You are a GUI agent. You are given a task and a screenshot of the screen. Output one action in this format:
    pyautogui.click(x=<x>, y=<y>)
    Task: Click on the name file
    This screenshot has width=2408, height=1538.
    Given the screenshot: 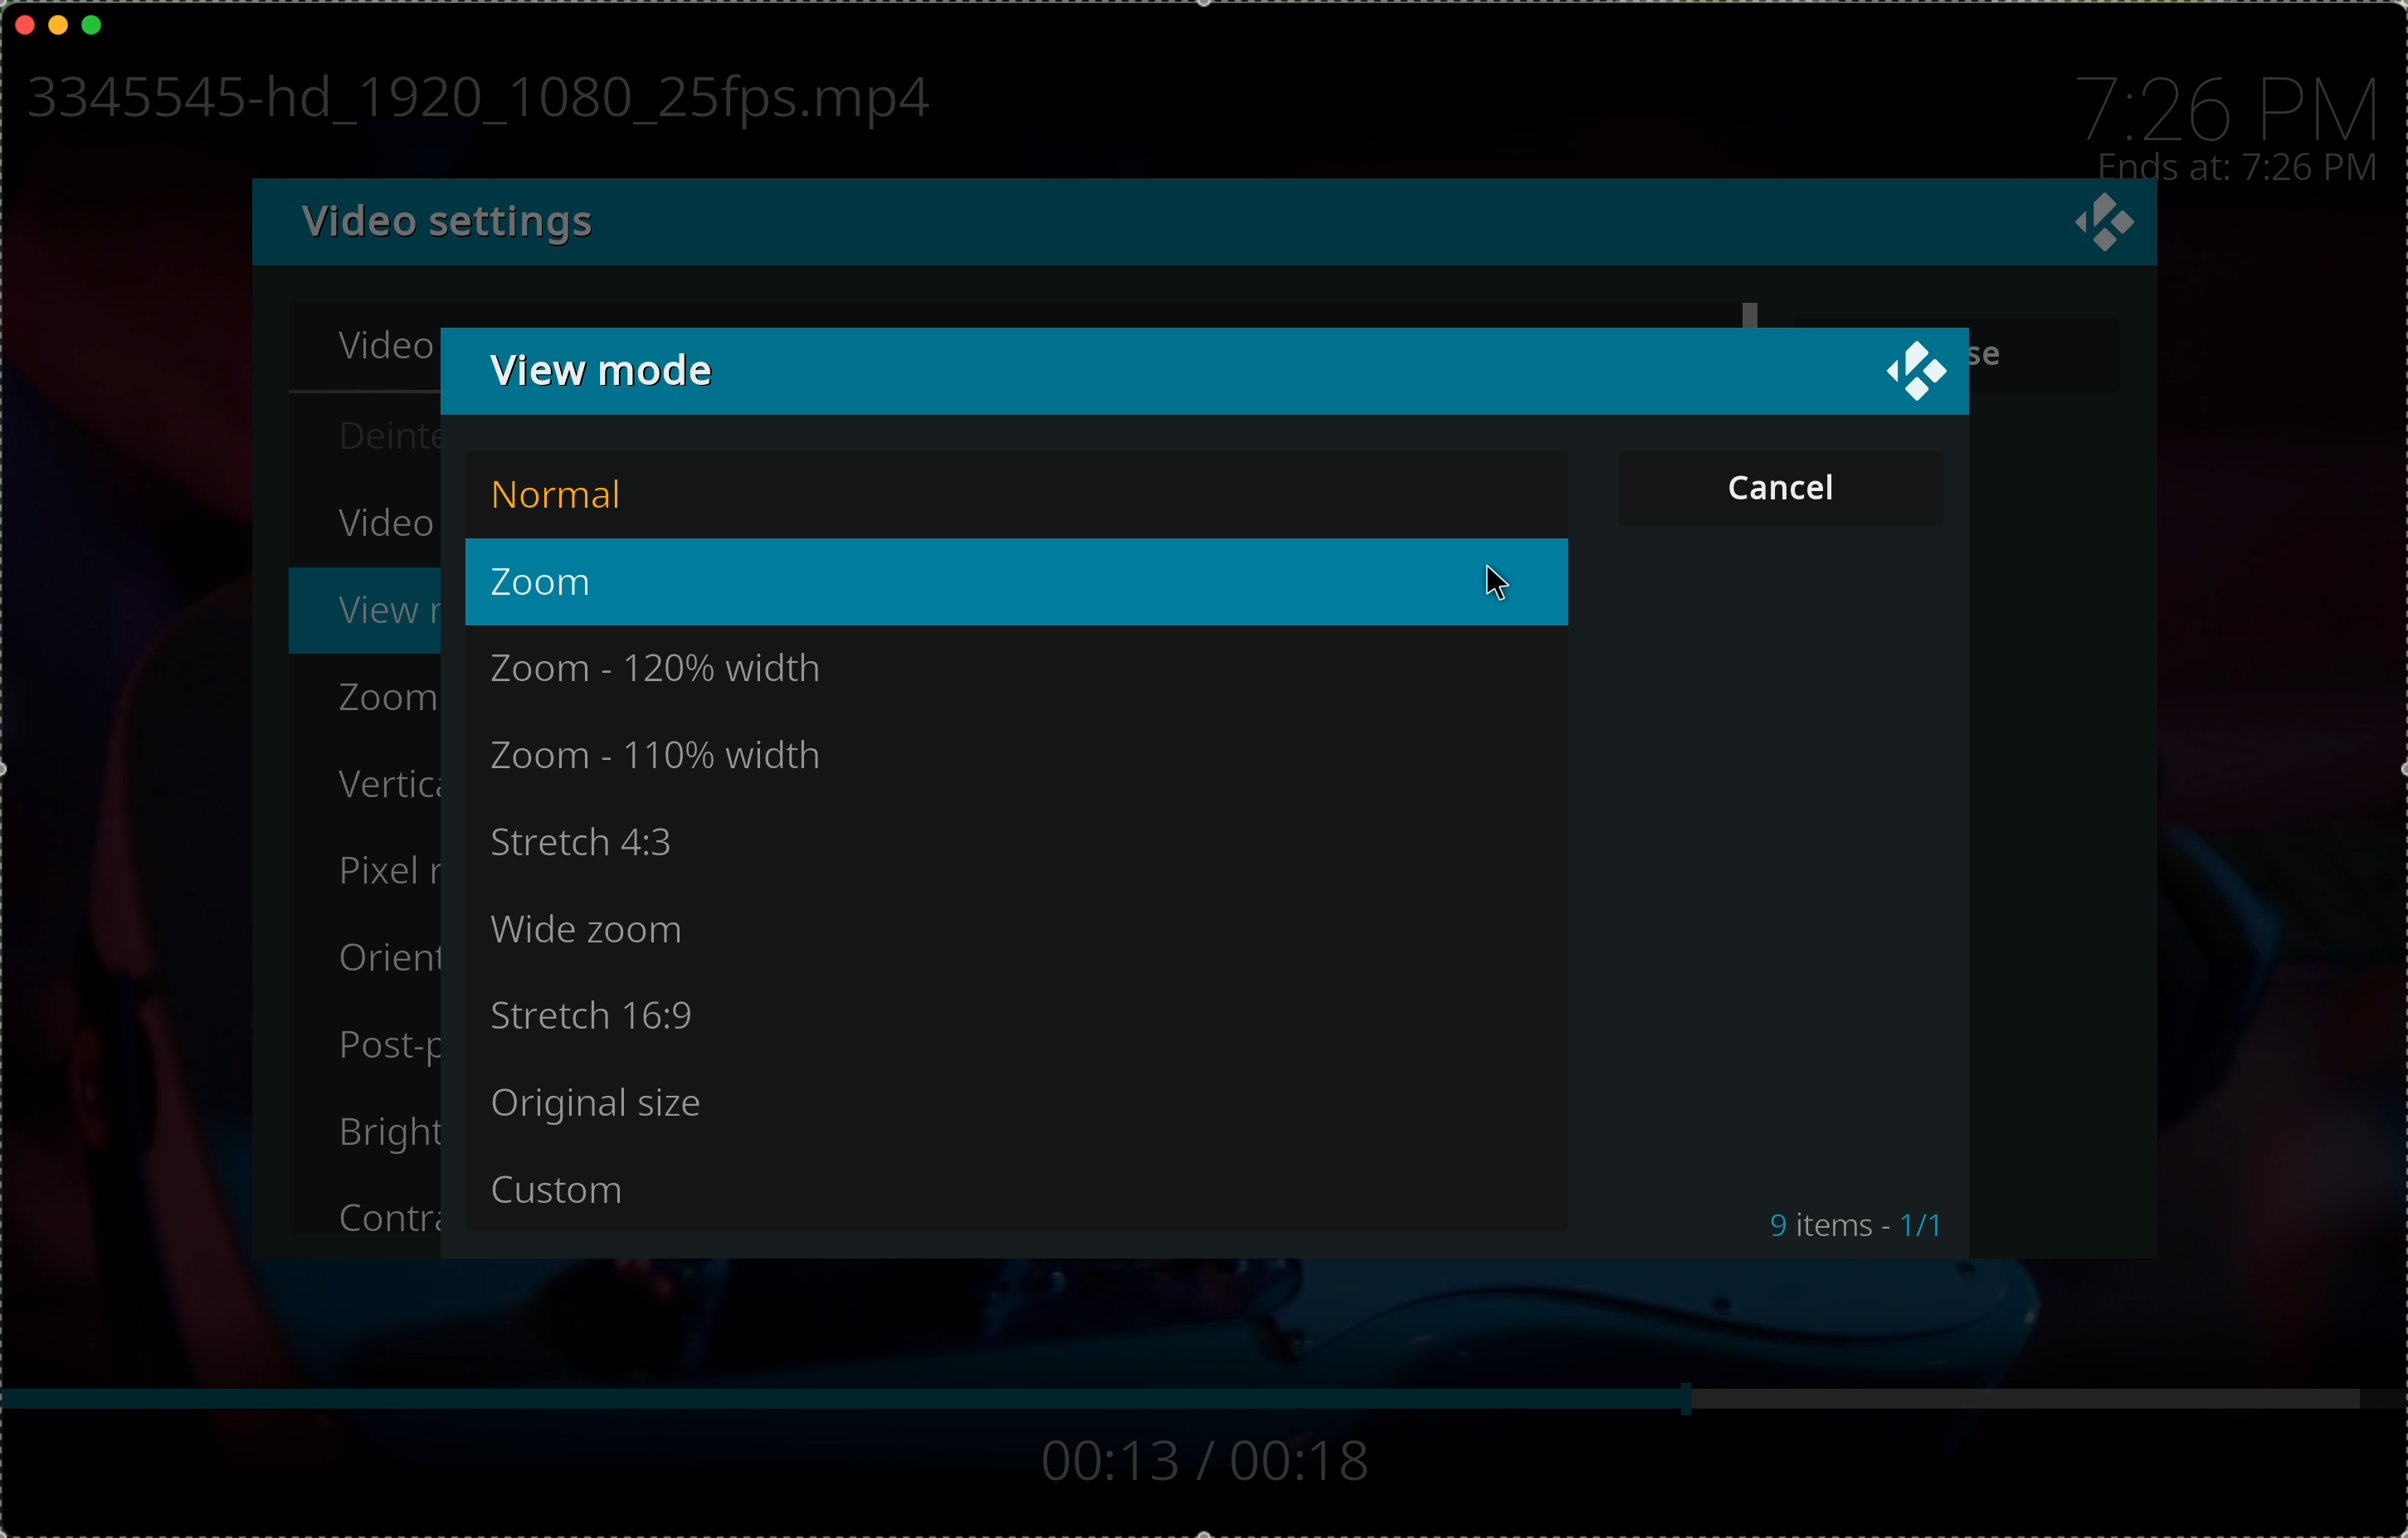 What is the action you would take?
    pyautogui.click(x=471, y=102)
    